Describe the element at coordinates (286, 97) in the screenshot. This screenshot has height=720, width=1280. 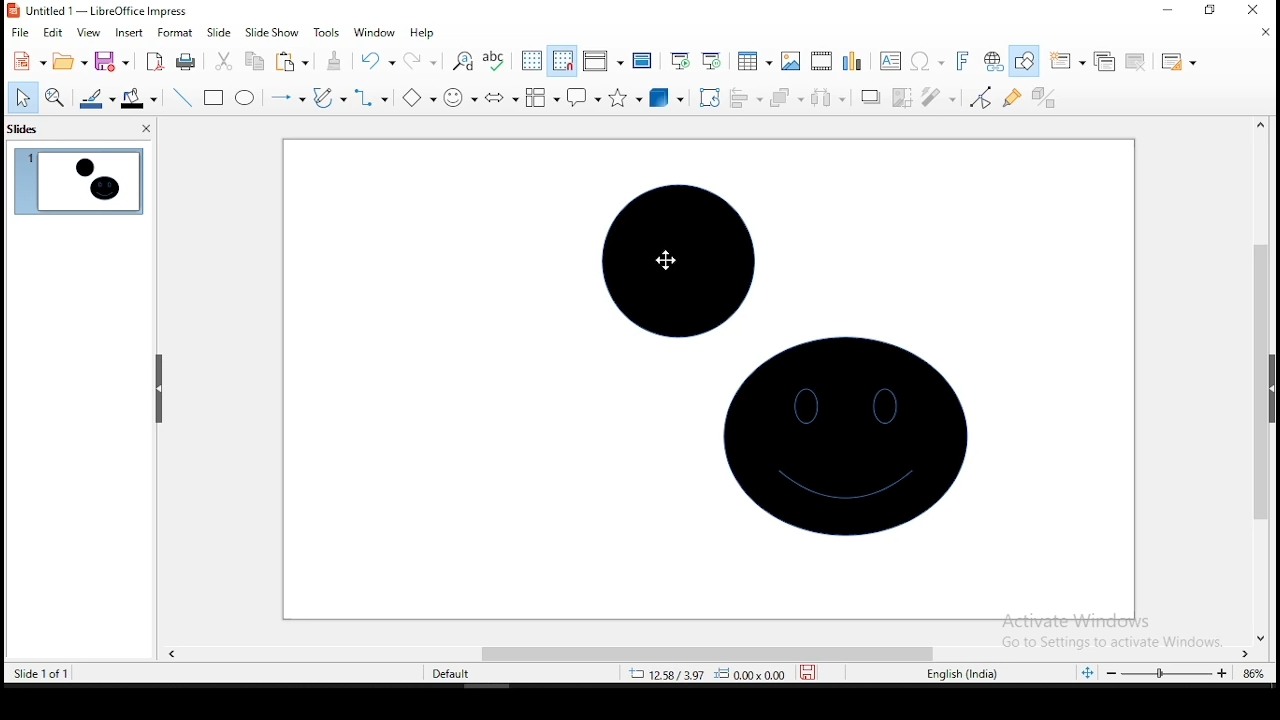
I see `lines and arrows` at that location.